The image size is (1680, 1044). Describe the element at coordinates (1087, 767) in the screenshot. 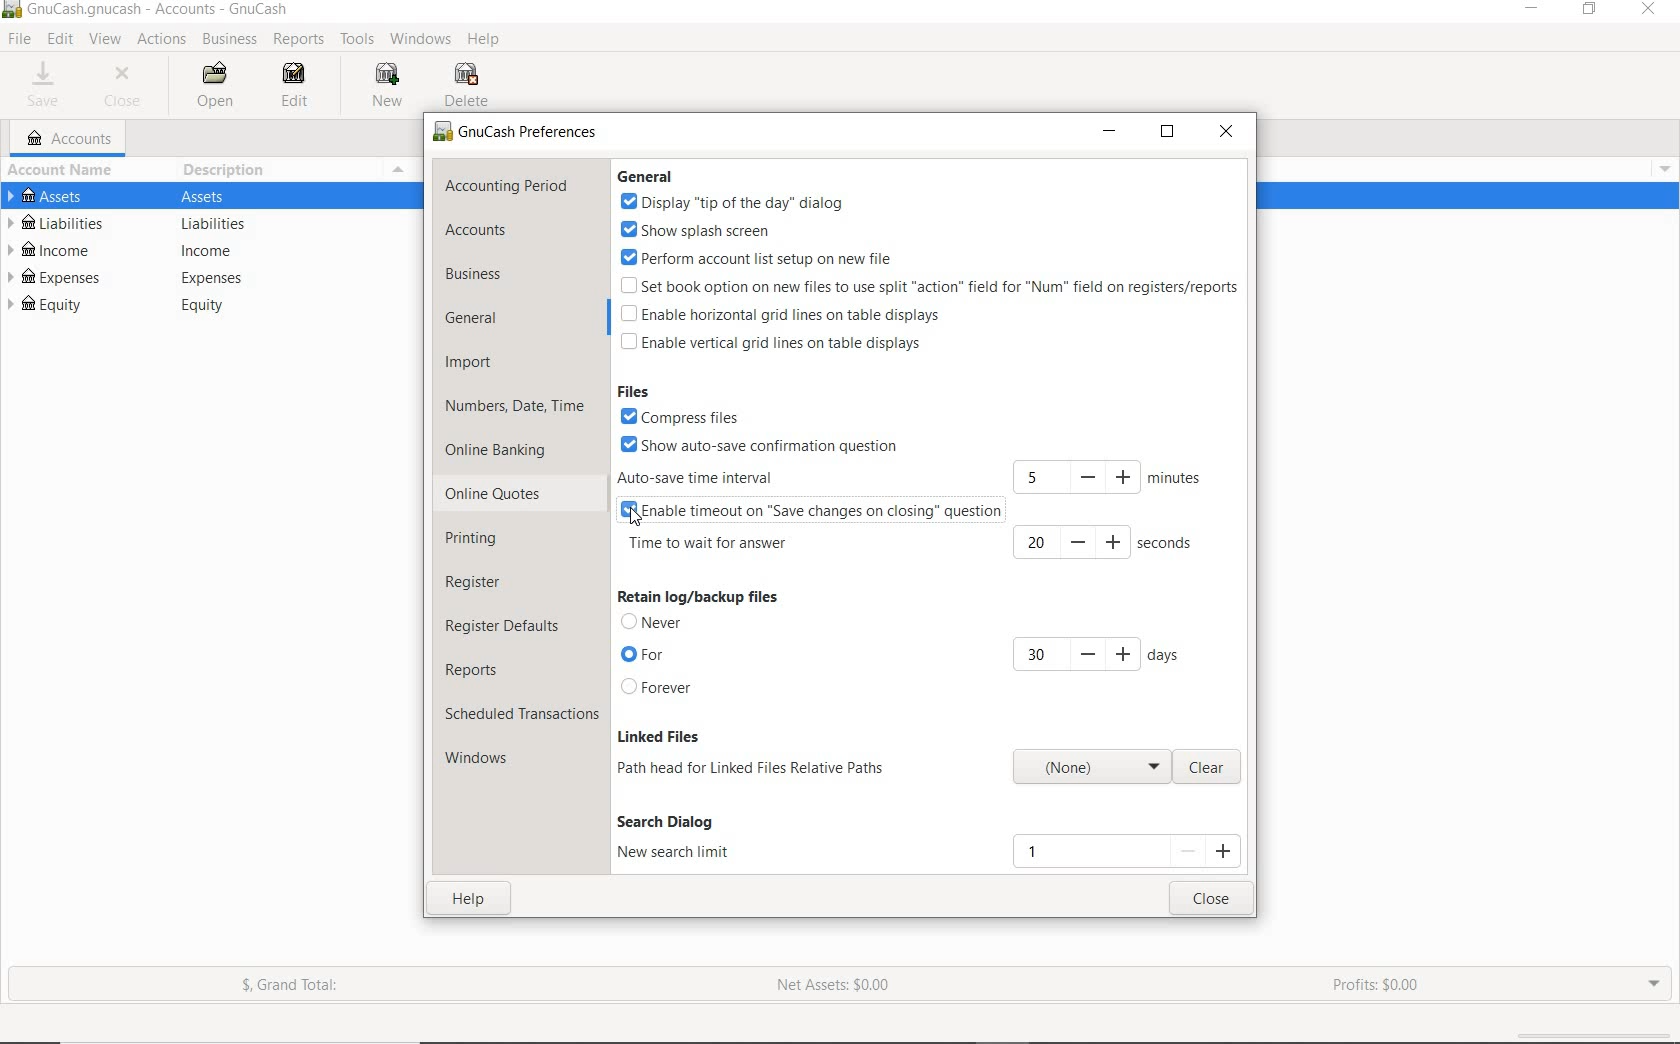

I see `path head` at that location.